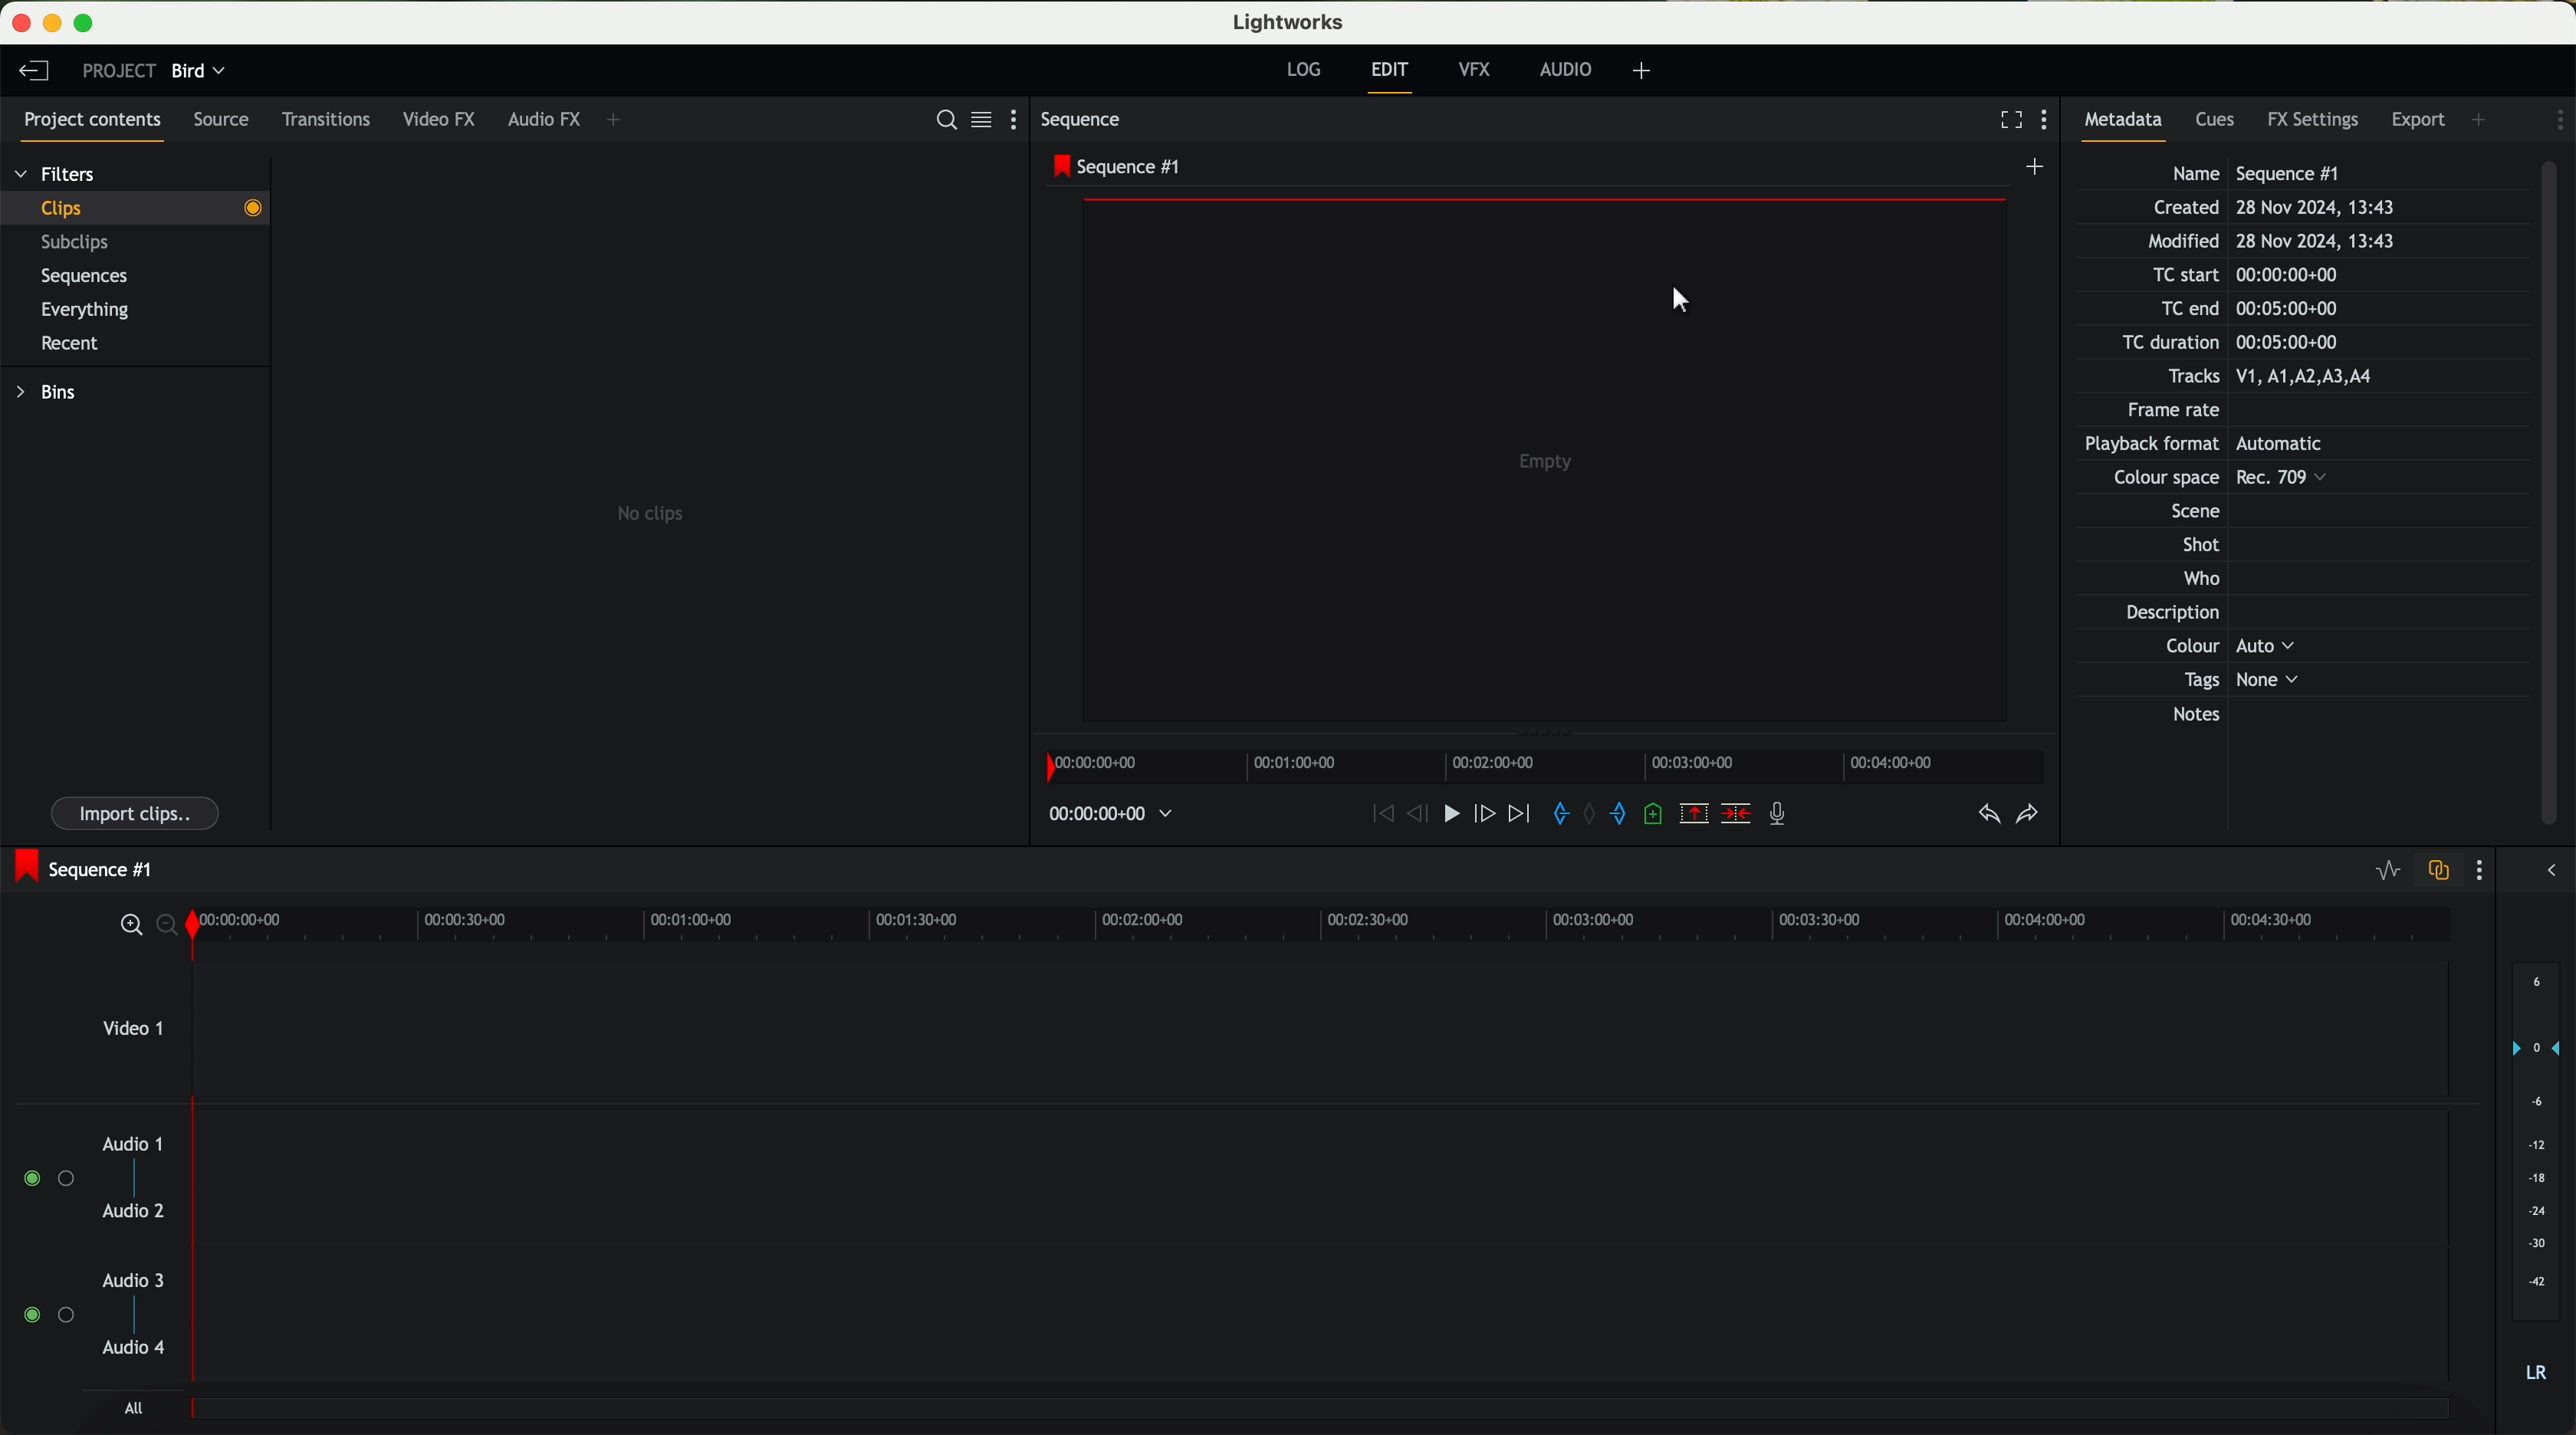 This screenshot has width=2576, height=1435. I want to click on metadata, so click(2123, 123).